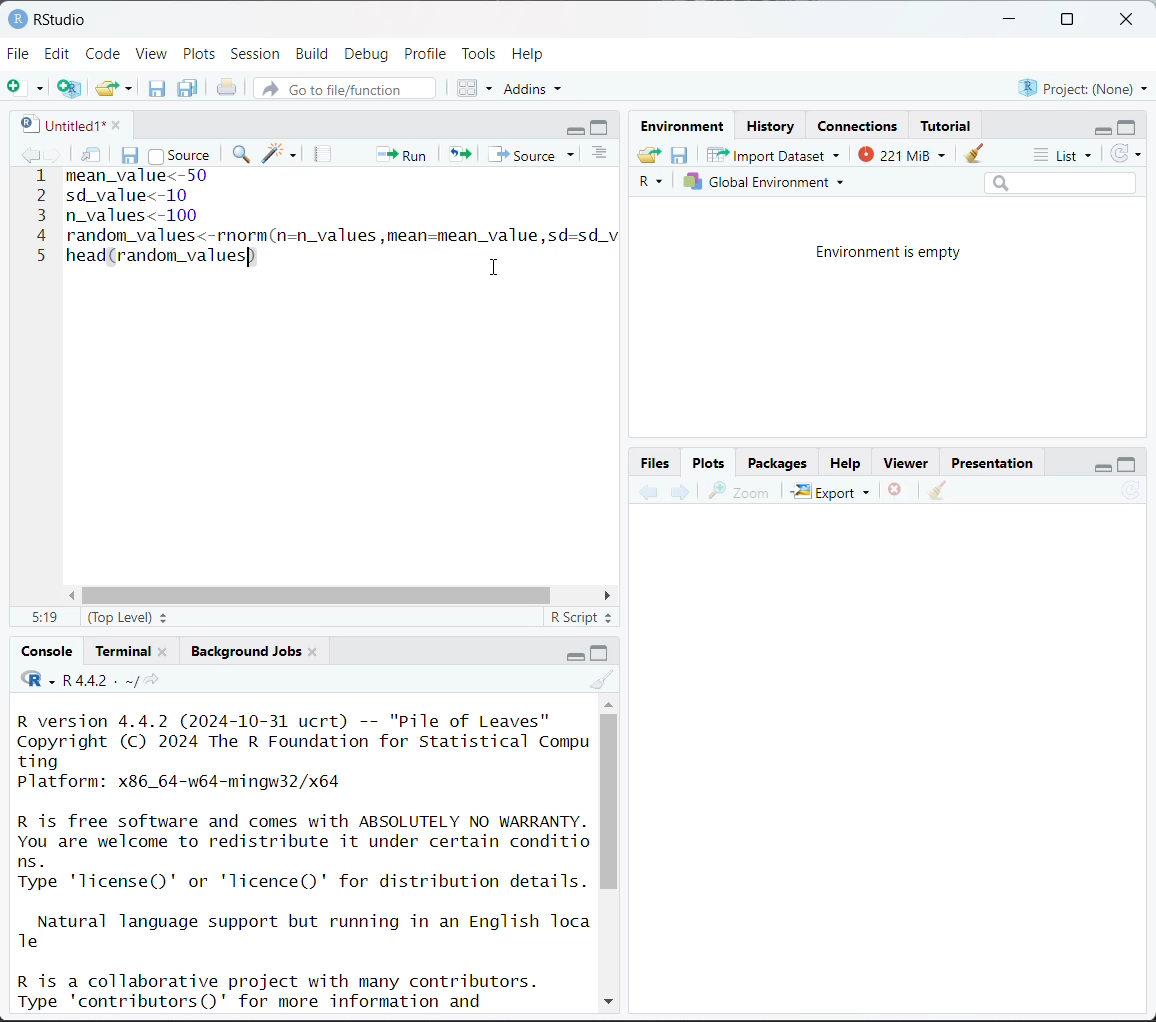  What do you see at coordinates (582, 620) in the screenshot?
I see `R script` at bounding box center [582, 620].